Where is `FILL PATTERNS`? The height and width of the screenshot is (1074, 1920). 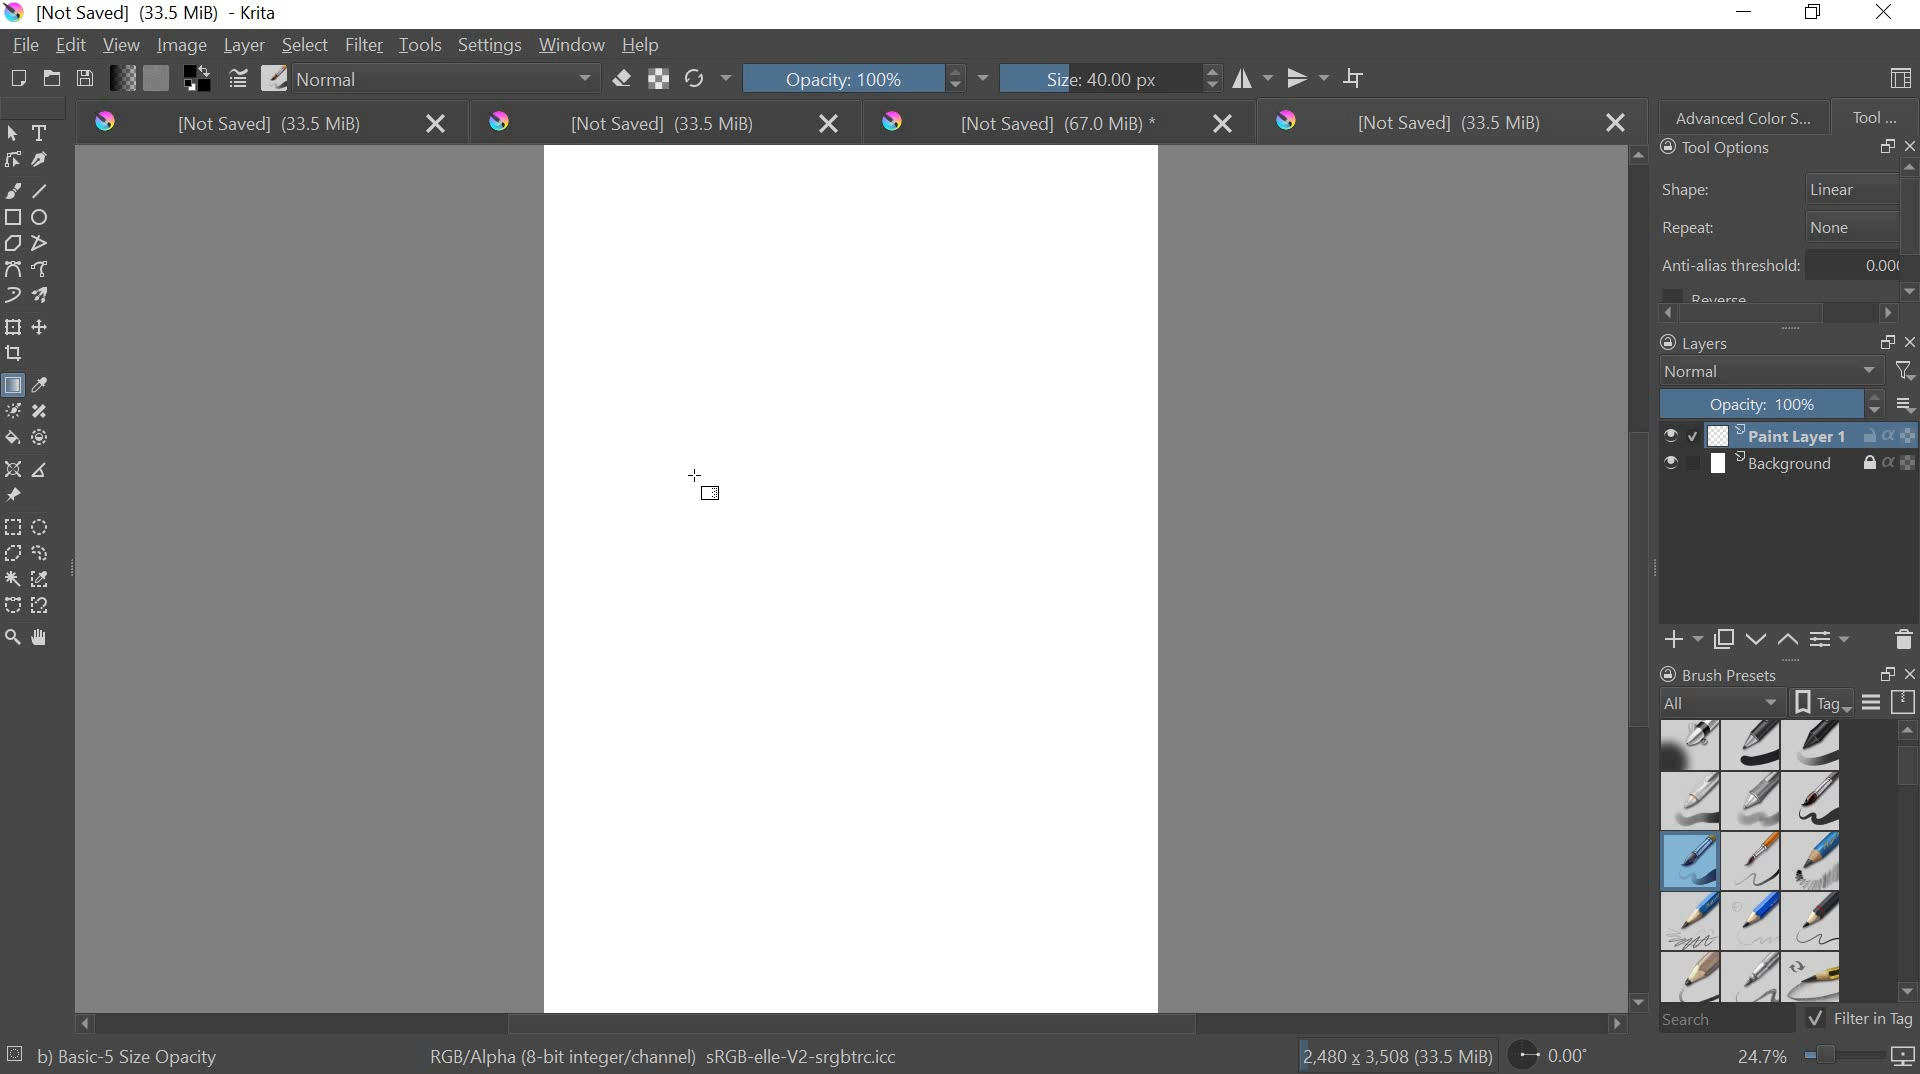 FILL PATTERNS is located at coordinates (161, 76).